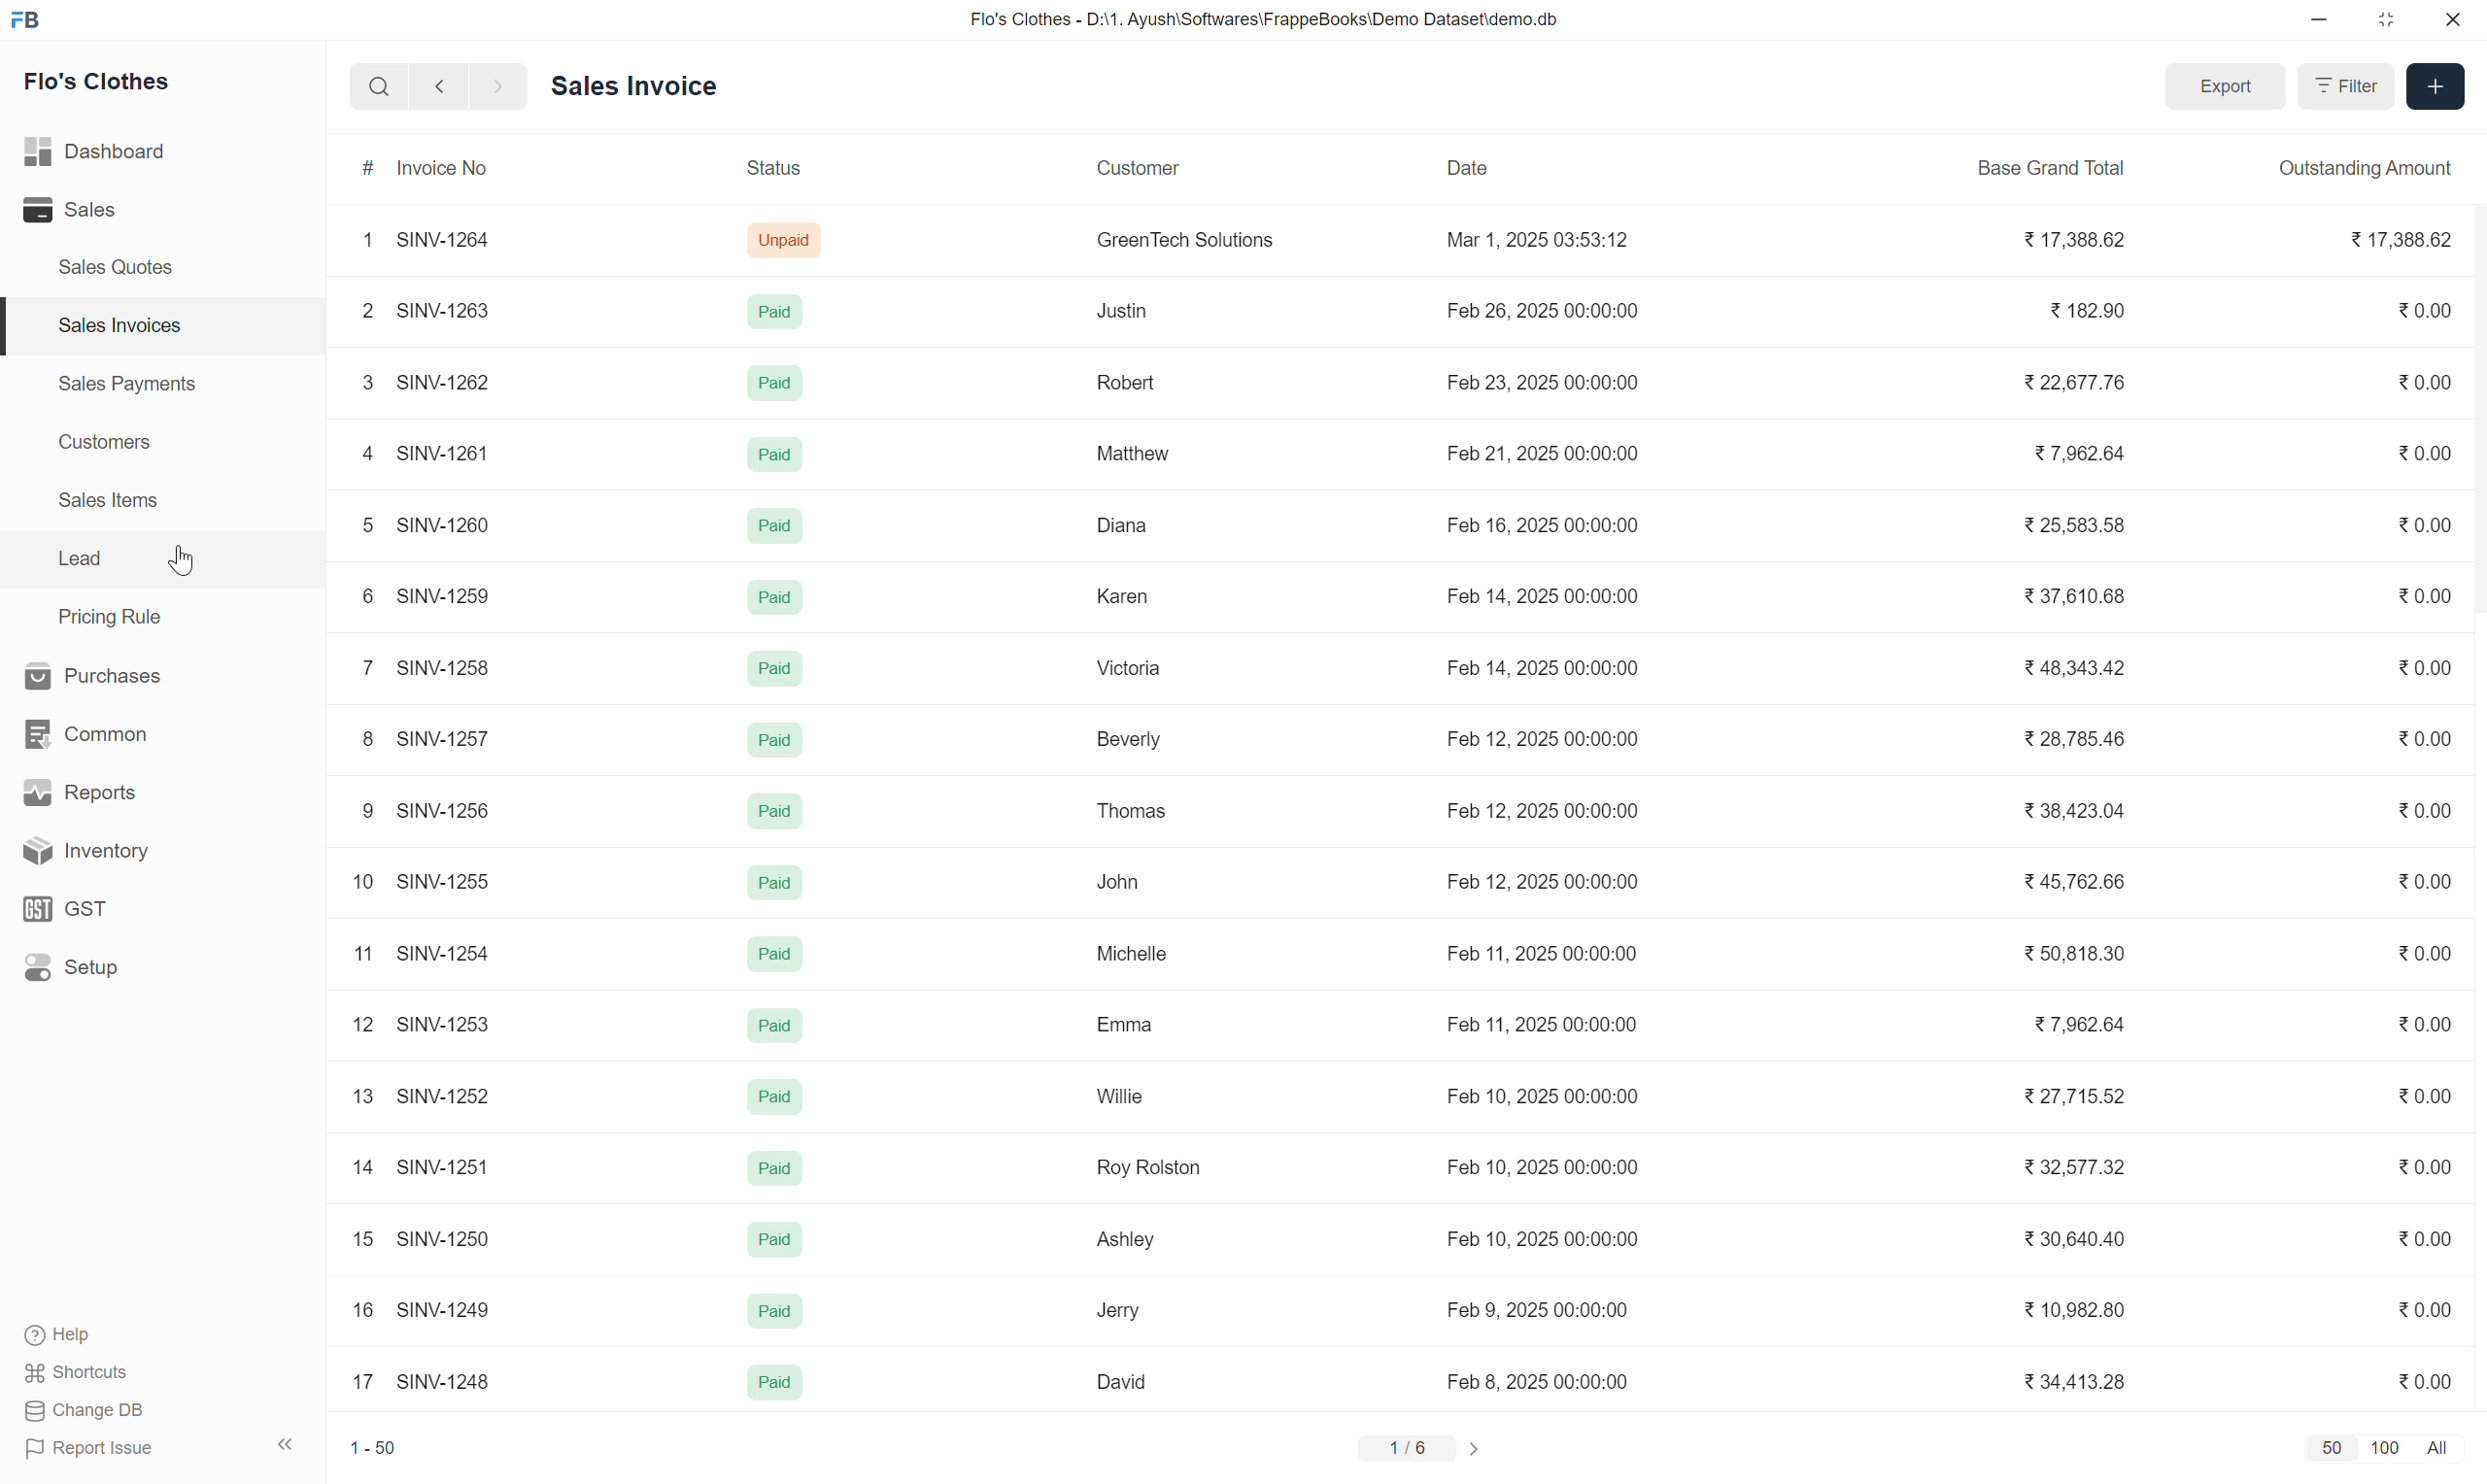 The image size is (2487, 1484). I want to click on $f Shortcuts, so click(80, 1370).